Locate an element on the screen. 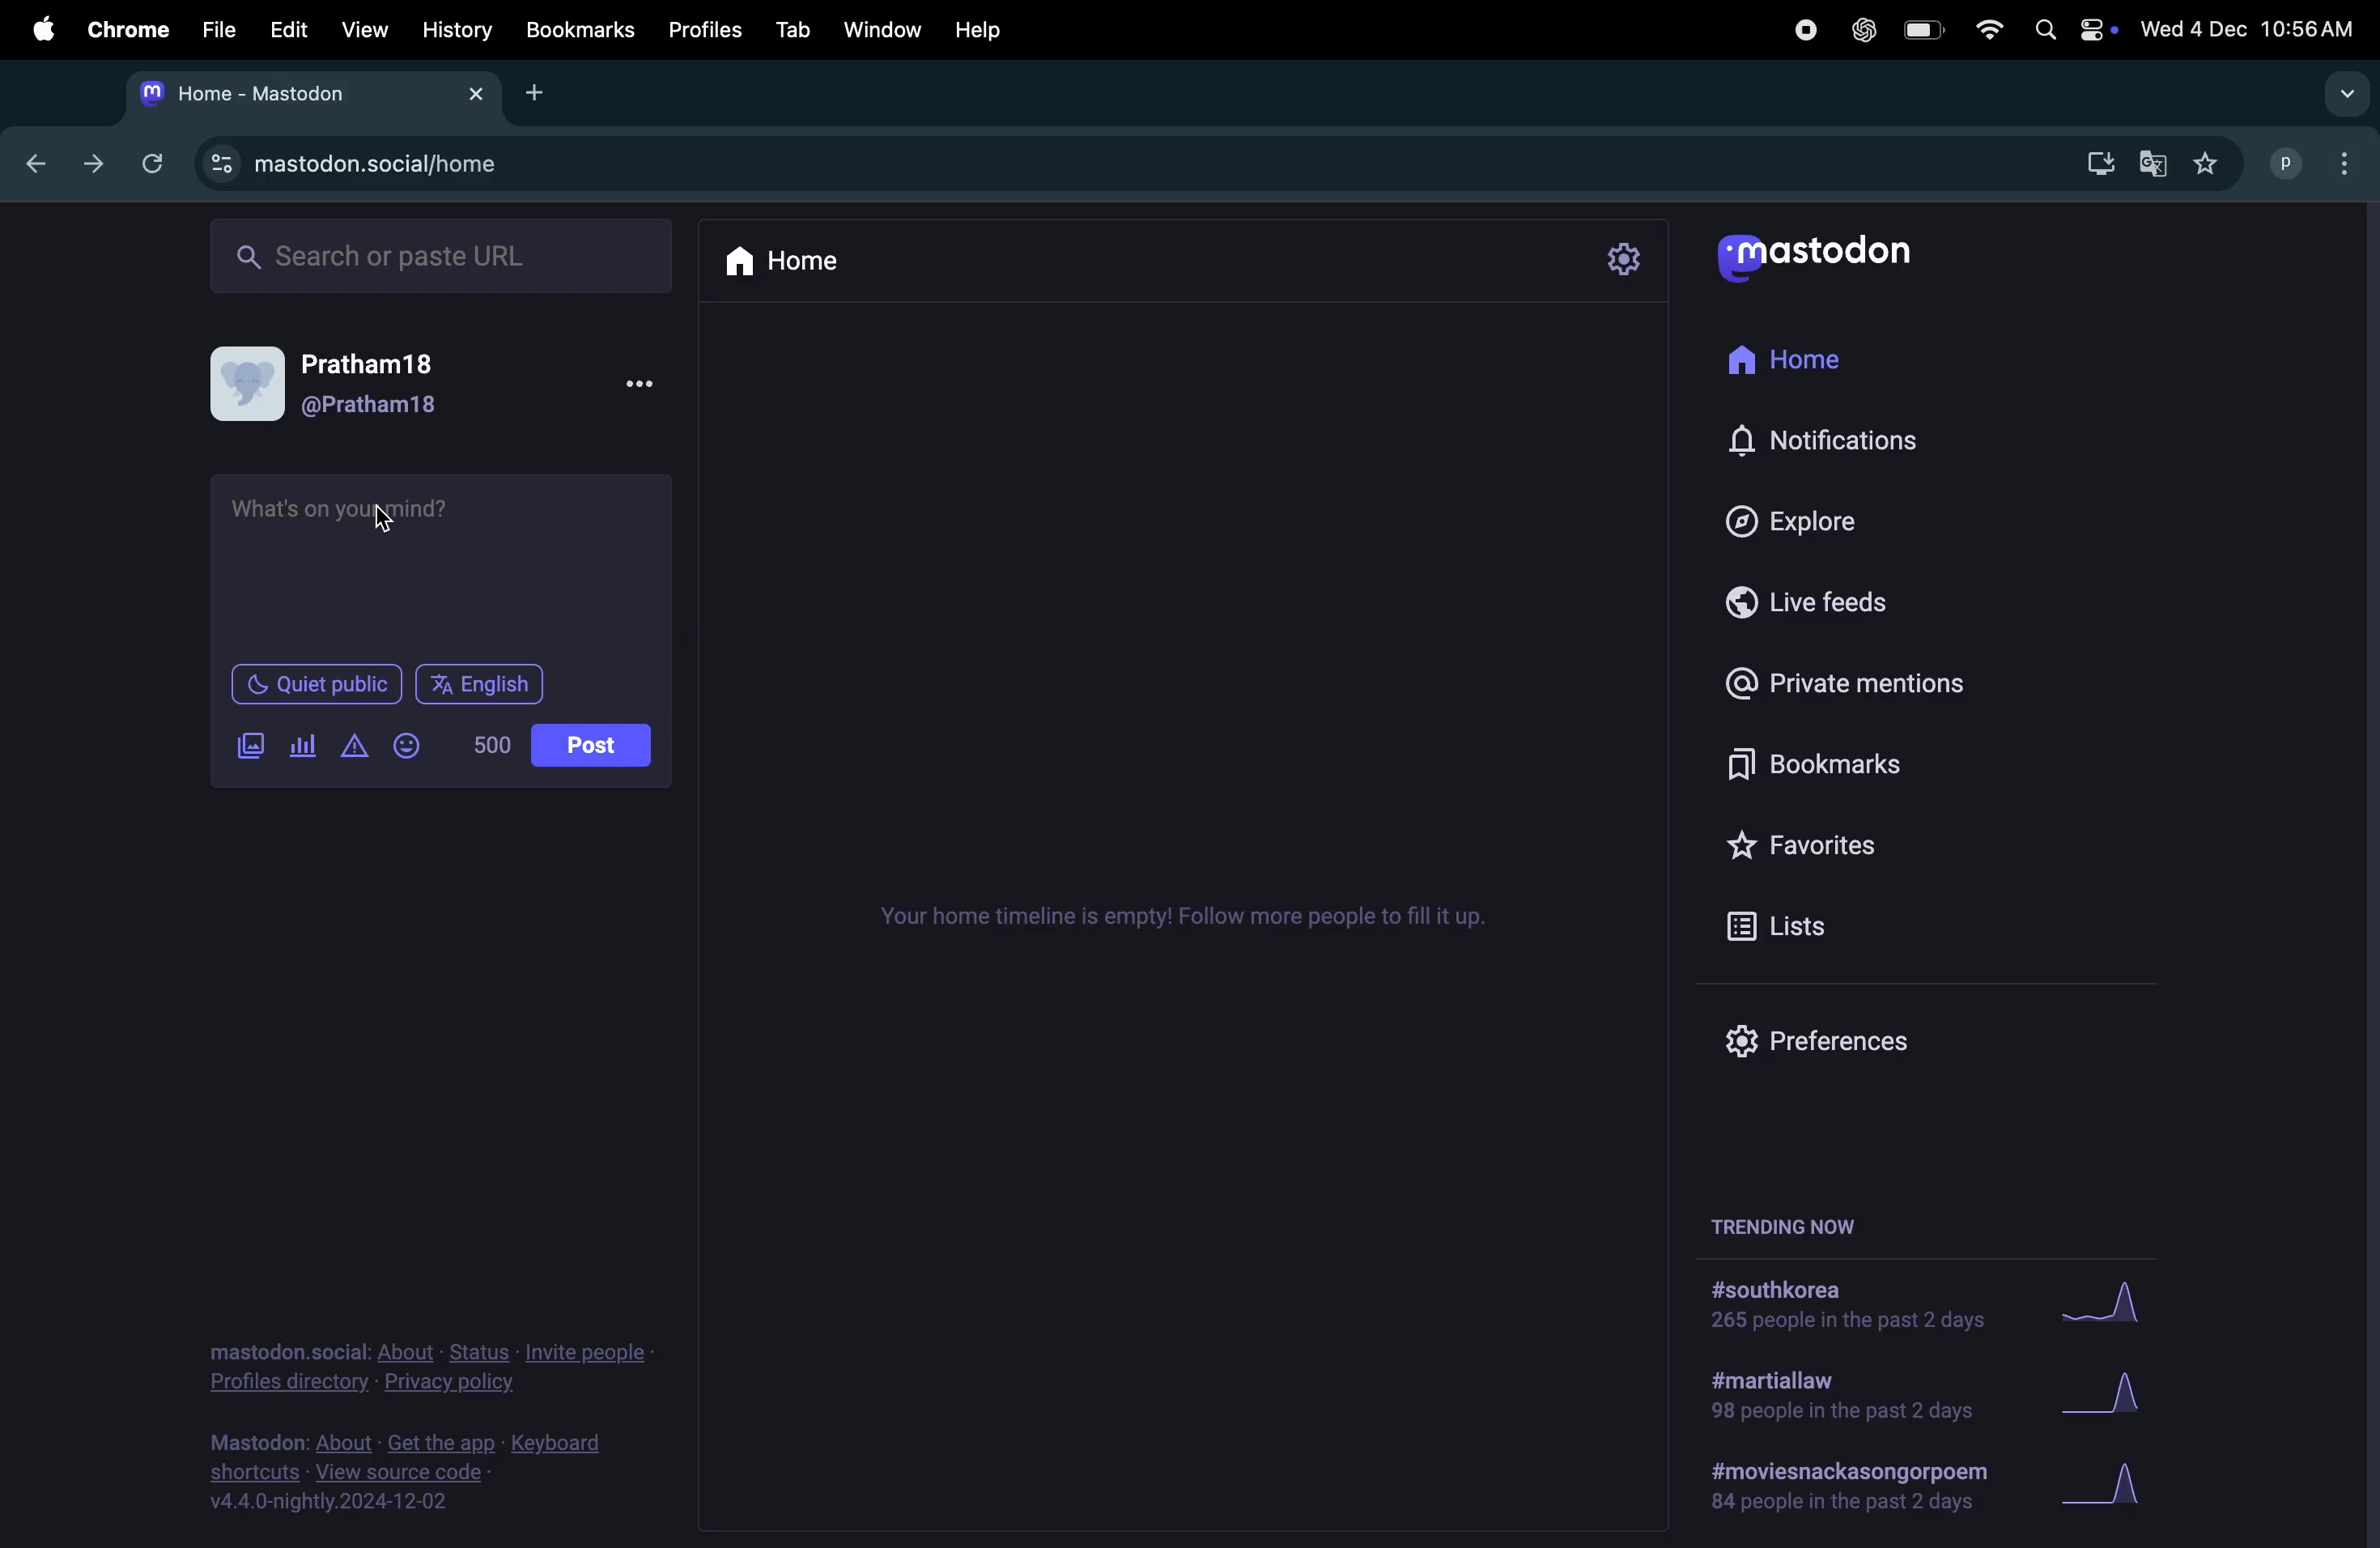 This screenshot has height=1548, width=2380. Book marks is located at coordinates (579, 30).